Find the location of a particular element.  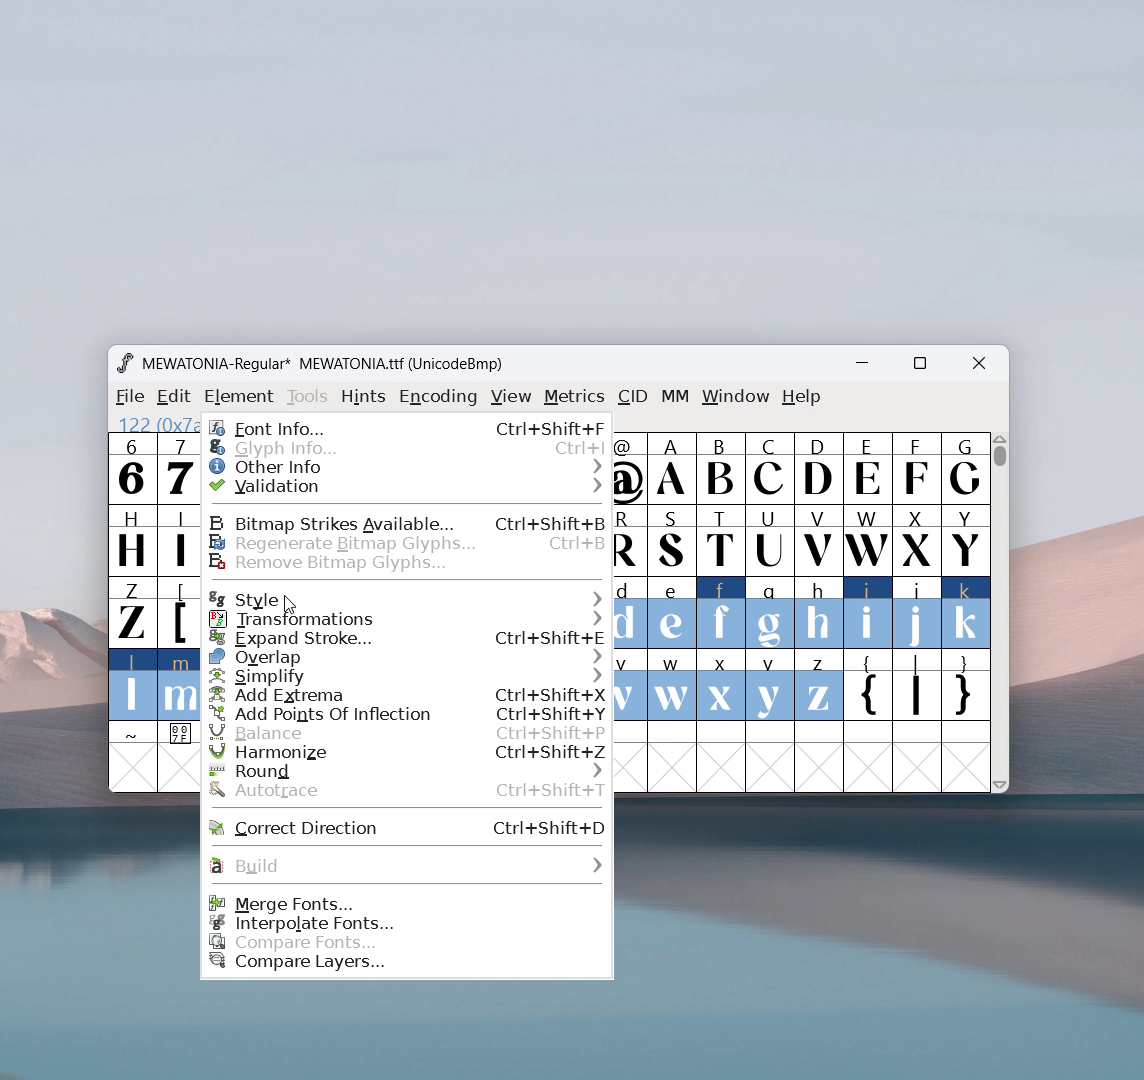

merge fonts is located at coordinates (406, 902).